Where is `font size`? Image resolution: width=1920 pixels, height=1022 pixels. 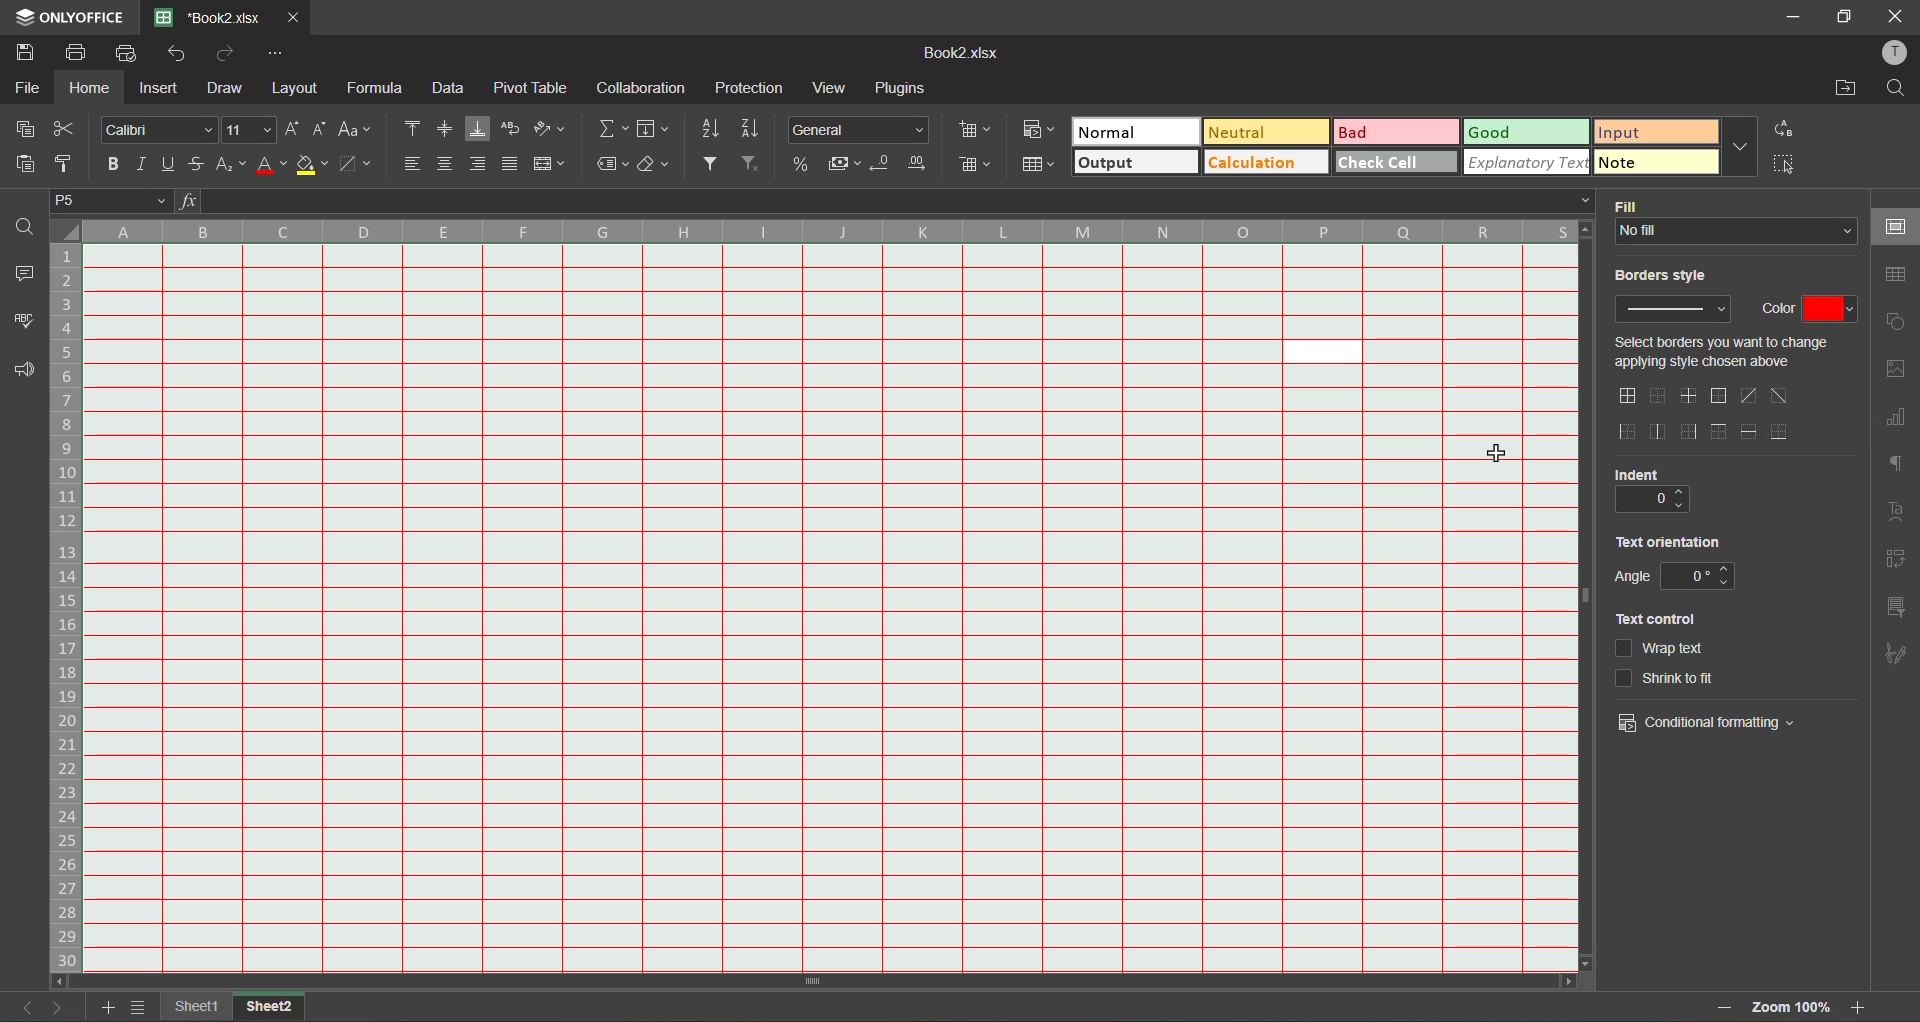 font size is located at coordinates (251, 129).